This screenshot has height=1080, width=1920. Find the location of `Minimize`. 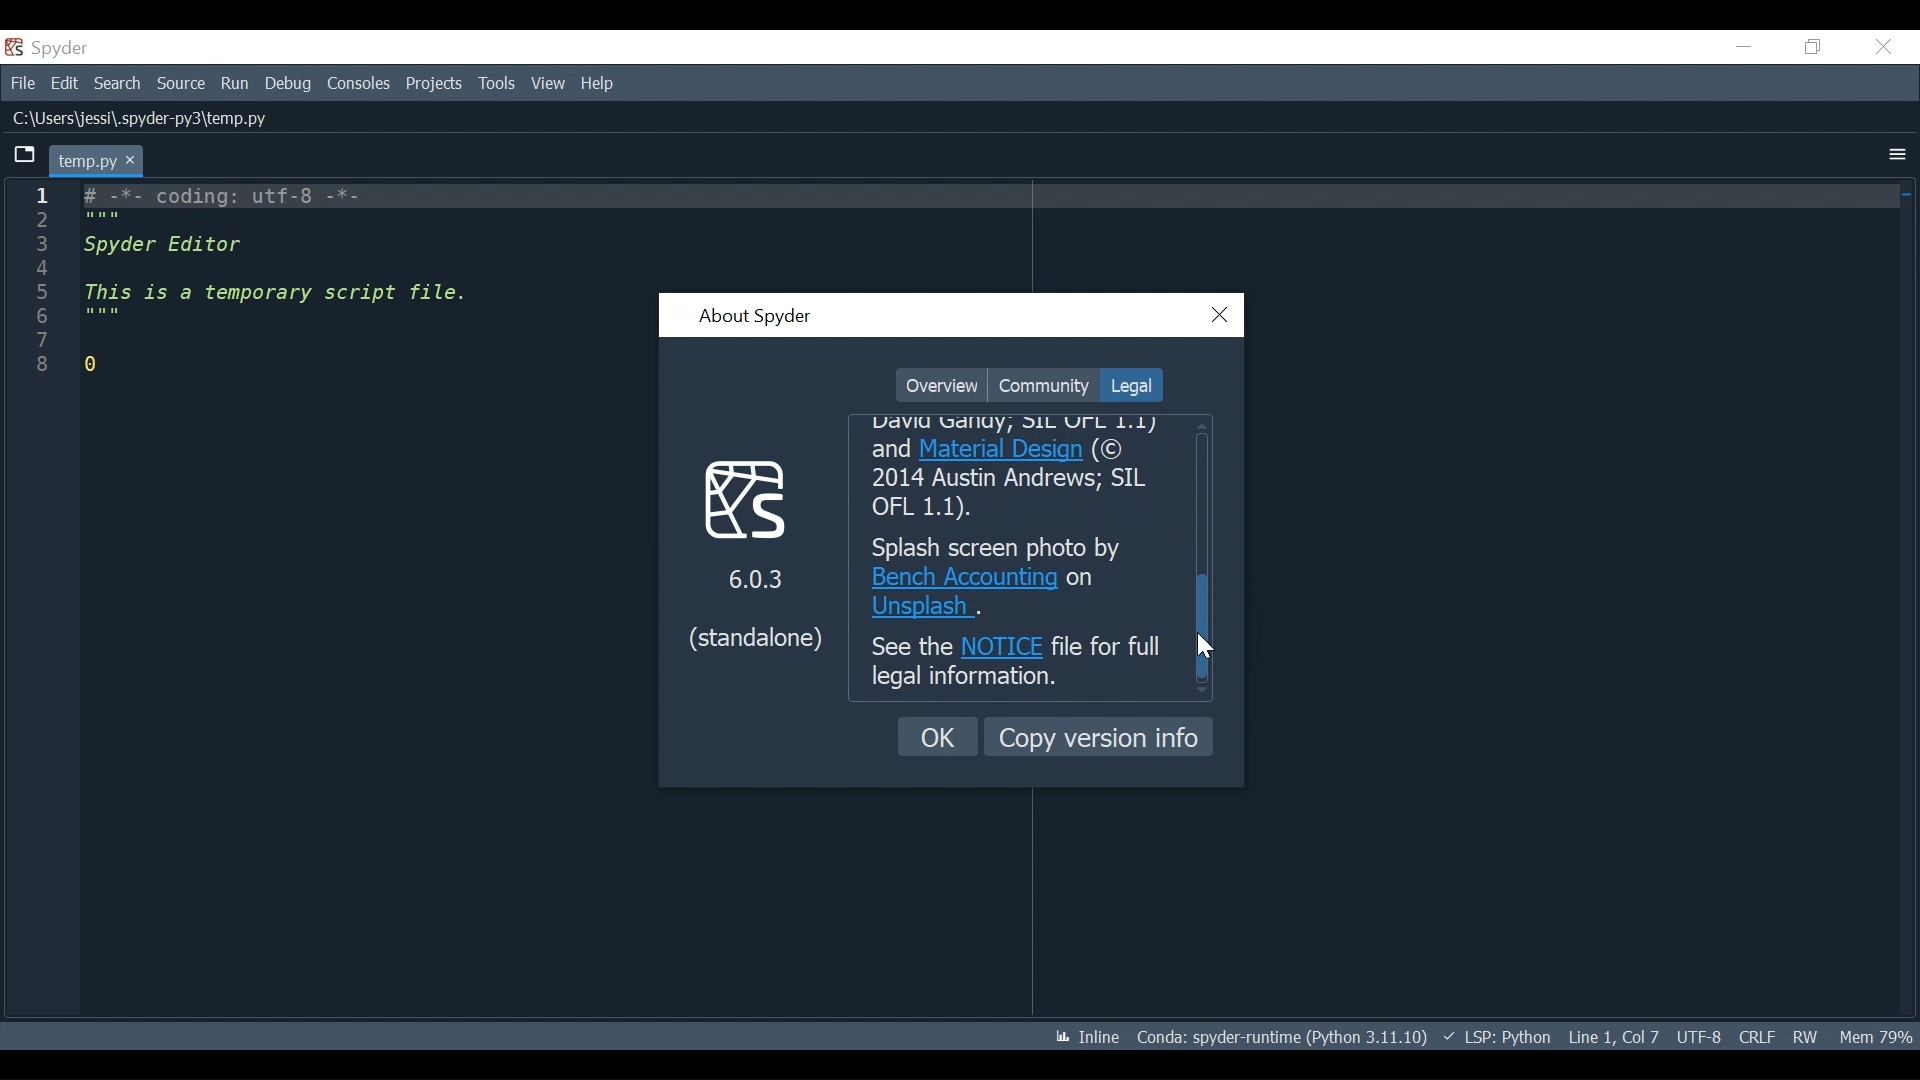

Minimize is located at coordinates (1743, 46).